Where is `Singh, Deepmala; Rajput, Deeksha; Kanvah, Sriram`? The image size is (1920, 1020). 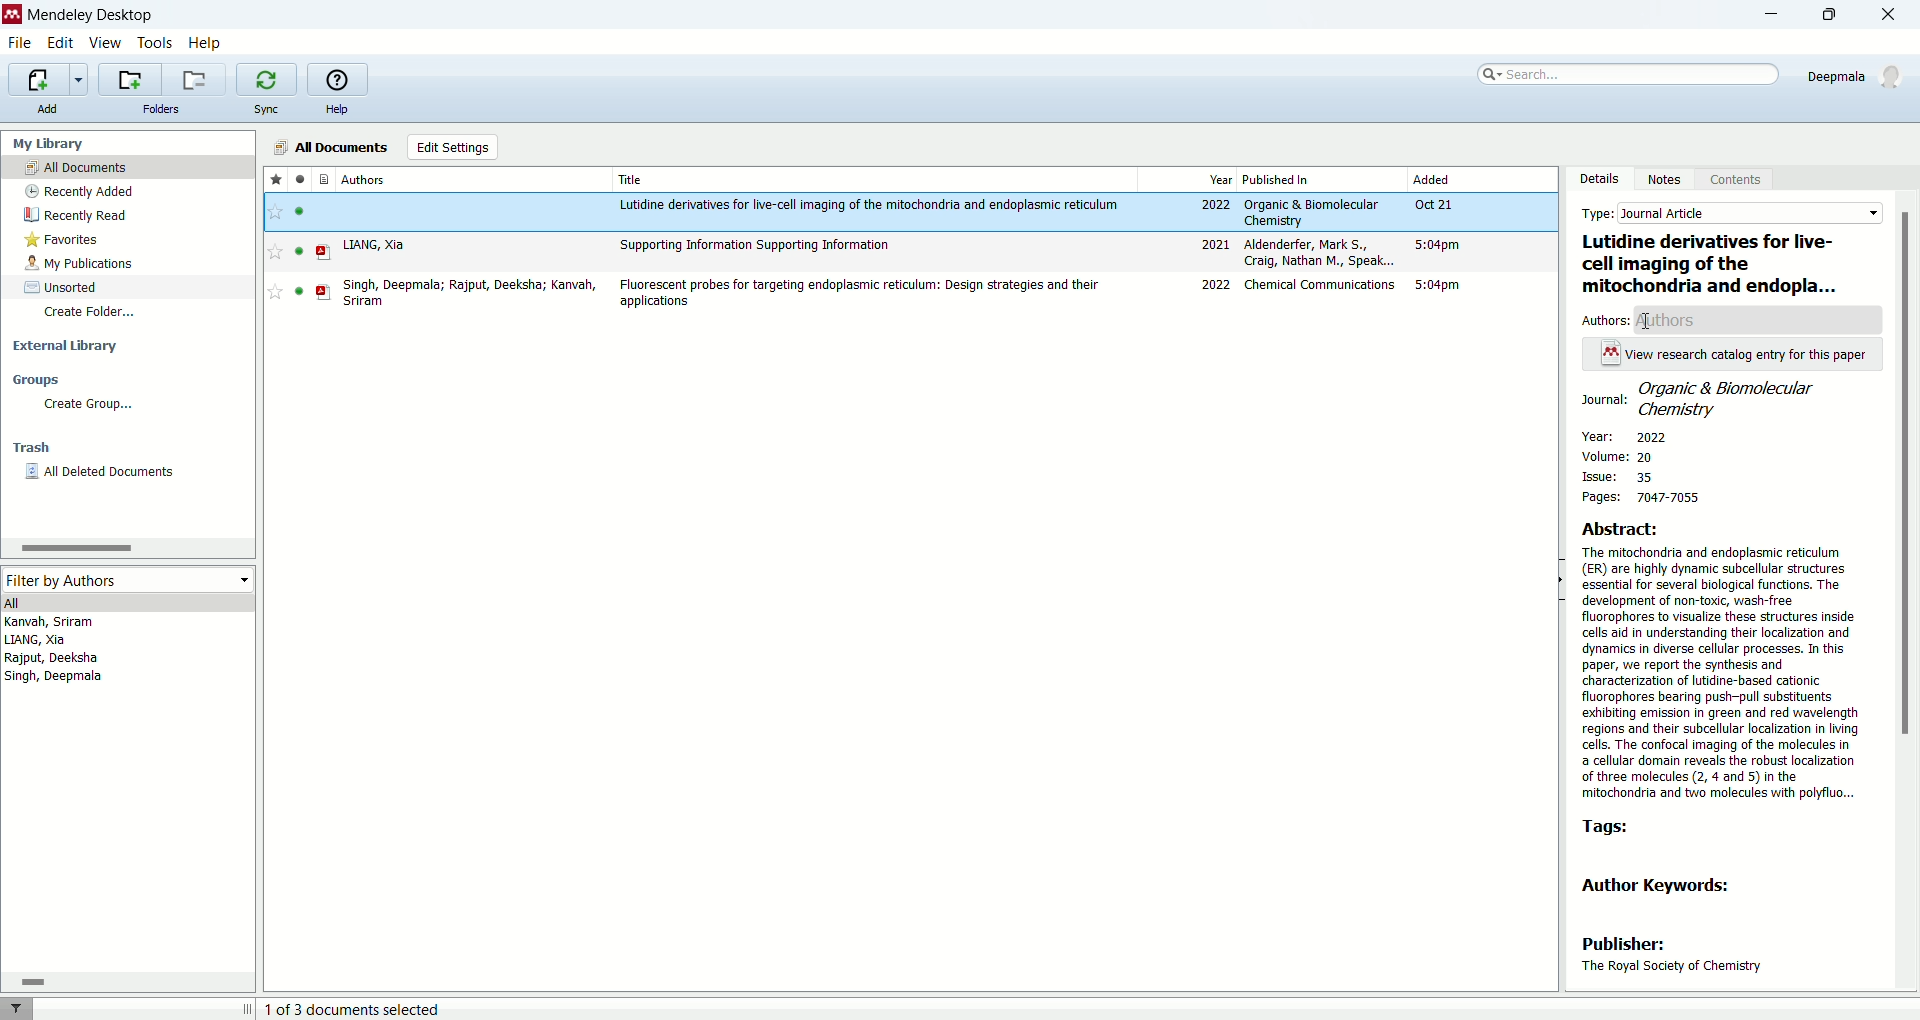 Singh, Deepmala; Rajput, Deeksha; Kanvah, Sriram is located at coordinates (475, 292).